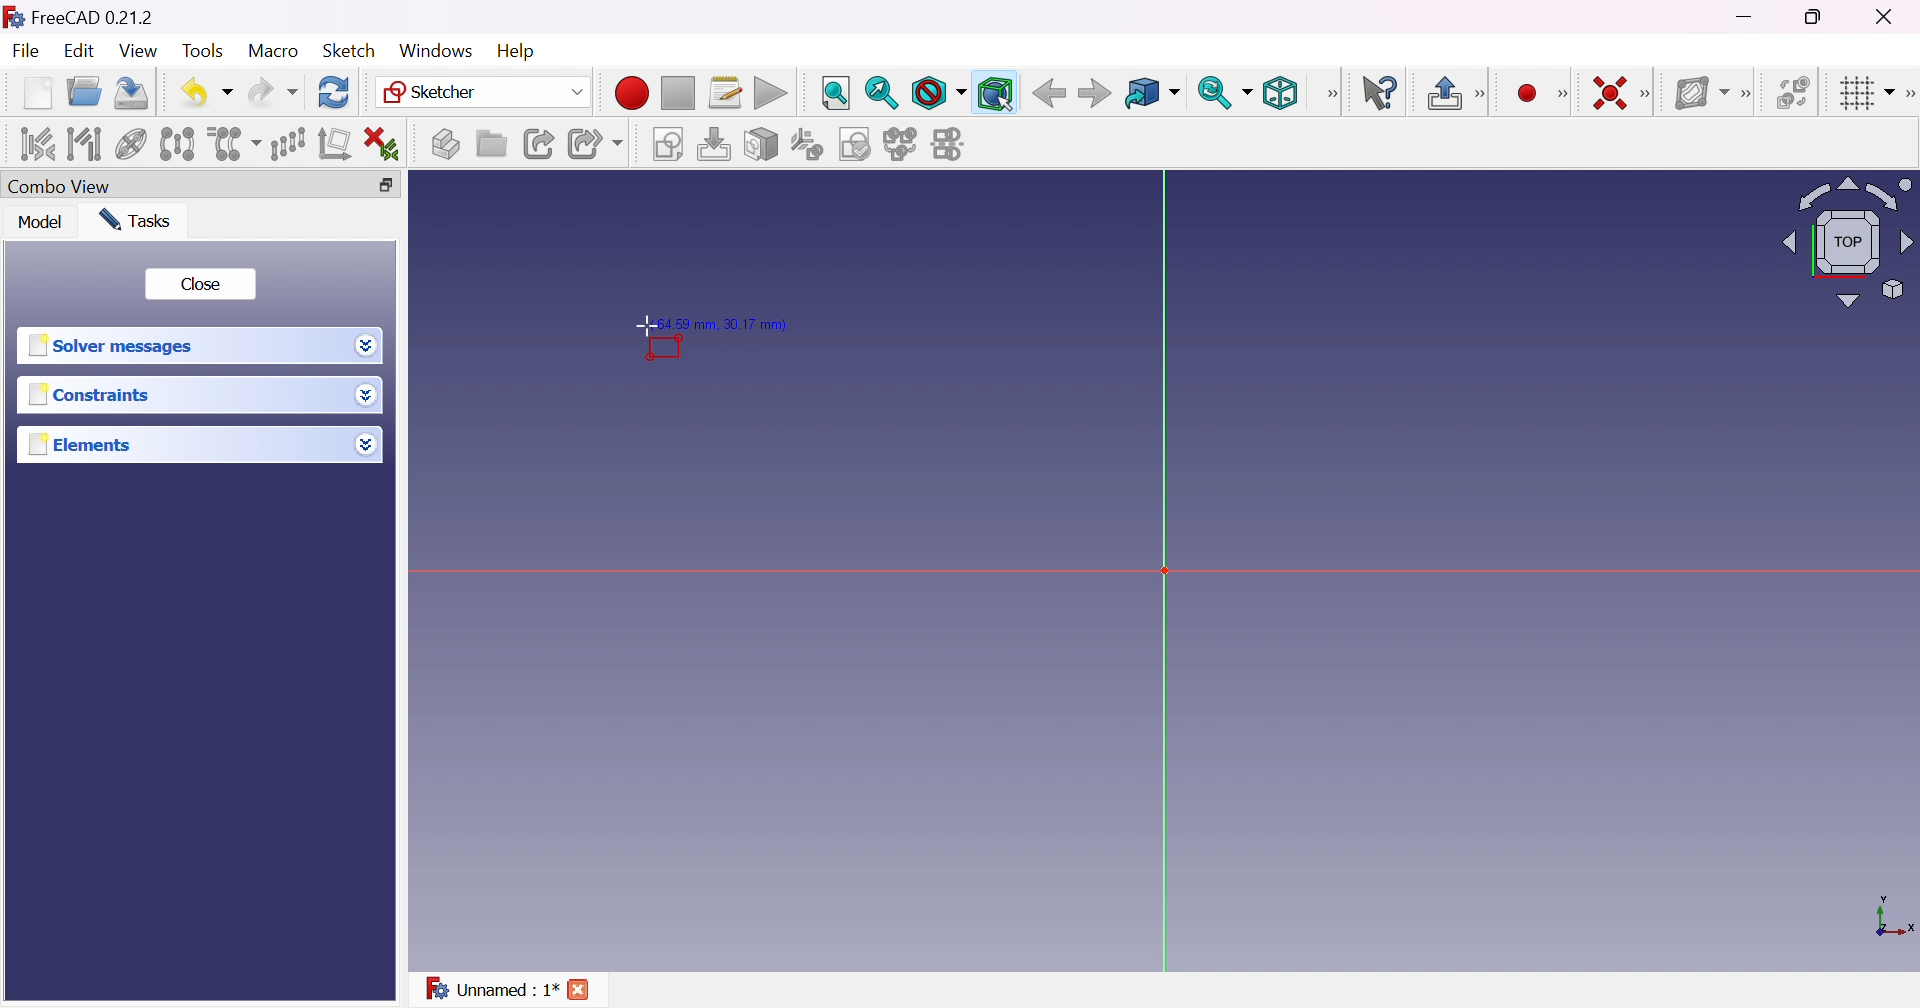 Image resolution: width=1920 pixels, height=1008 pixels. Describe the element at coordinates (1847, 243) in the screenshot. I see `Viewing angle` at that location.